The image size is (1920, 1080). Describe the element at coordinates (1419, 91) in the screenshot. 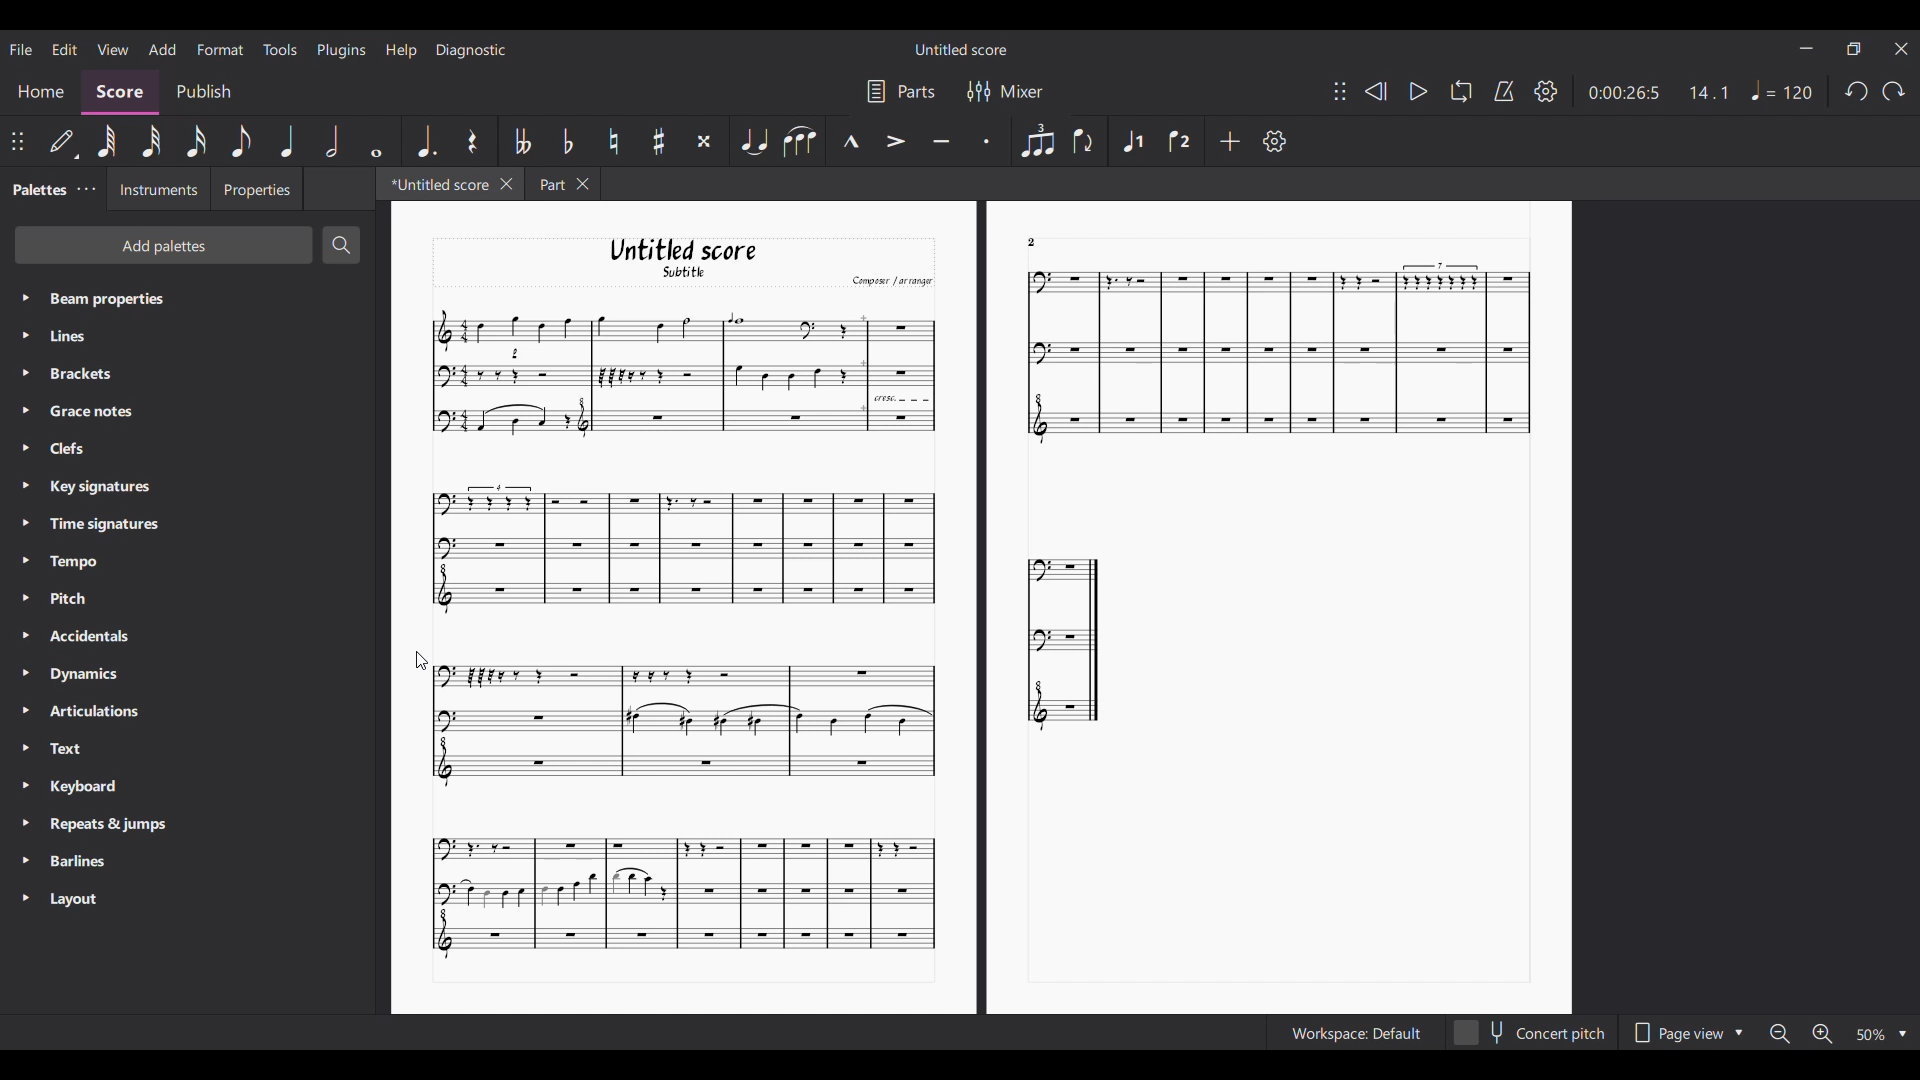

I see `Play` at that location.